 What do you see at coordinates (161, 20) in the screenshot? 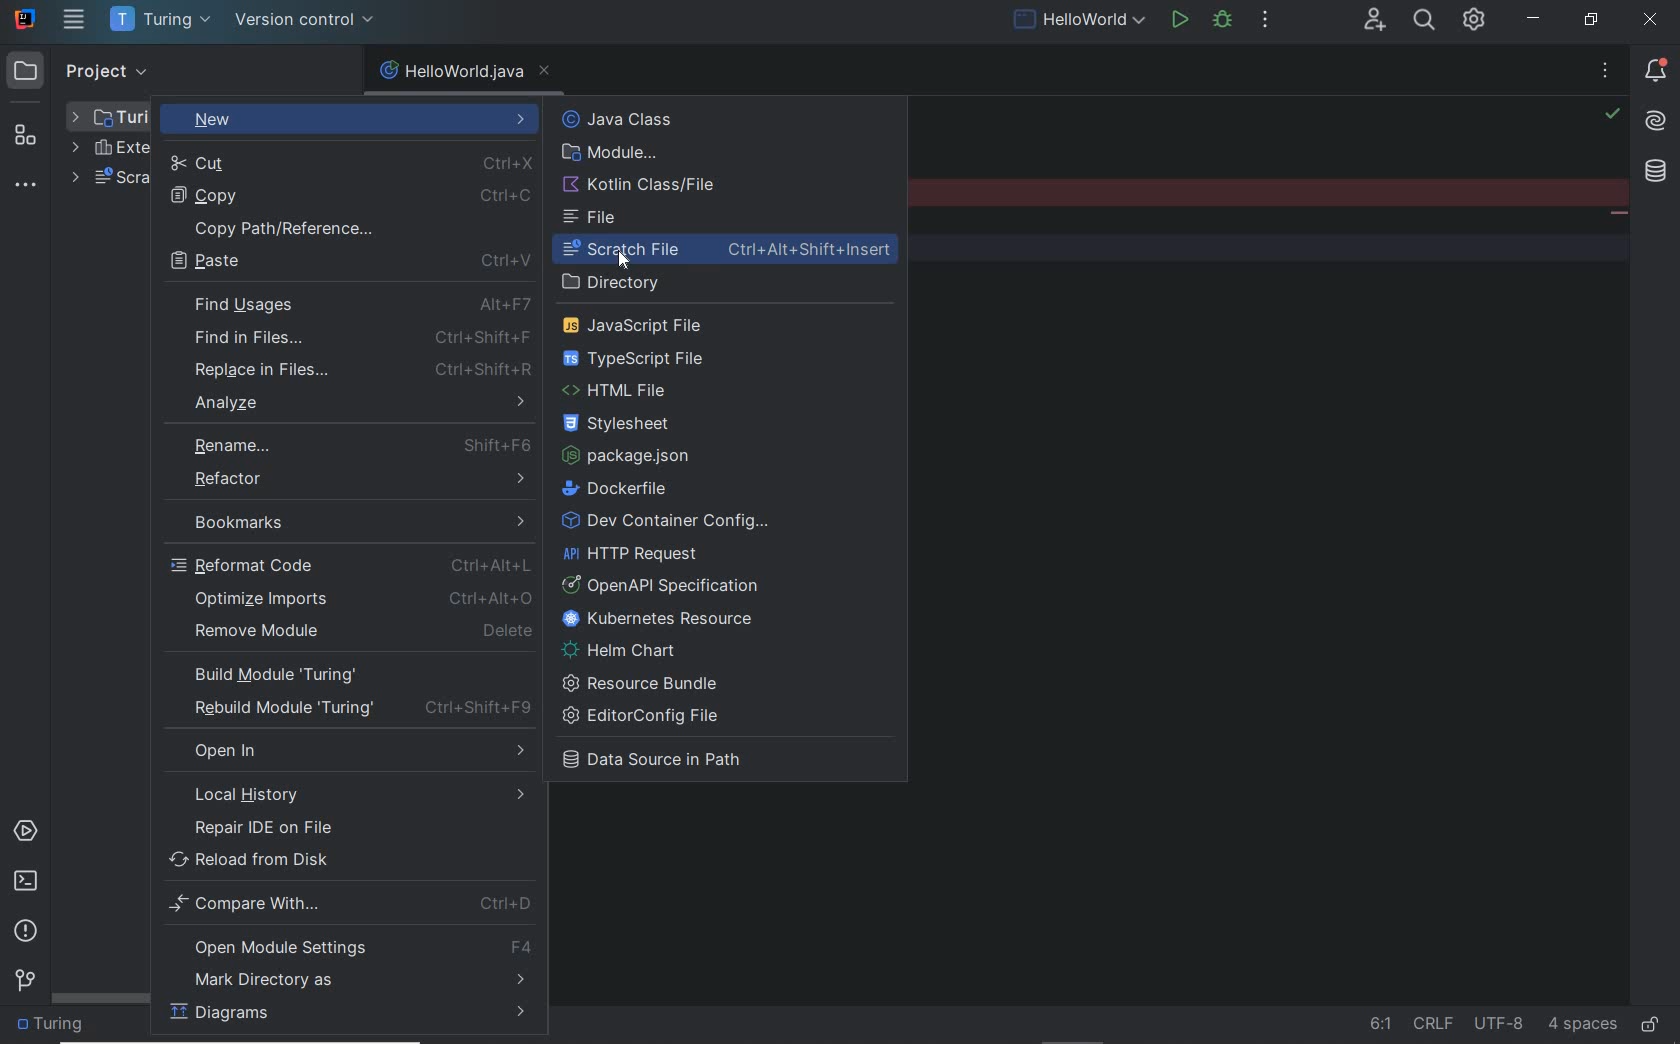
I see `project name` at bounding box center [161, 20].